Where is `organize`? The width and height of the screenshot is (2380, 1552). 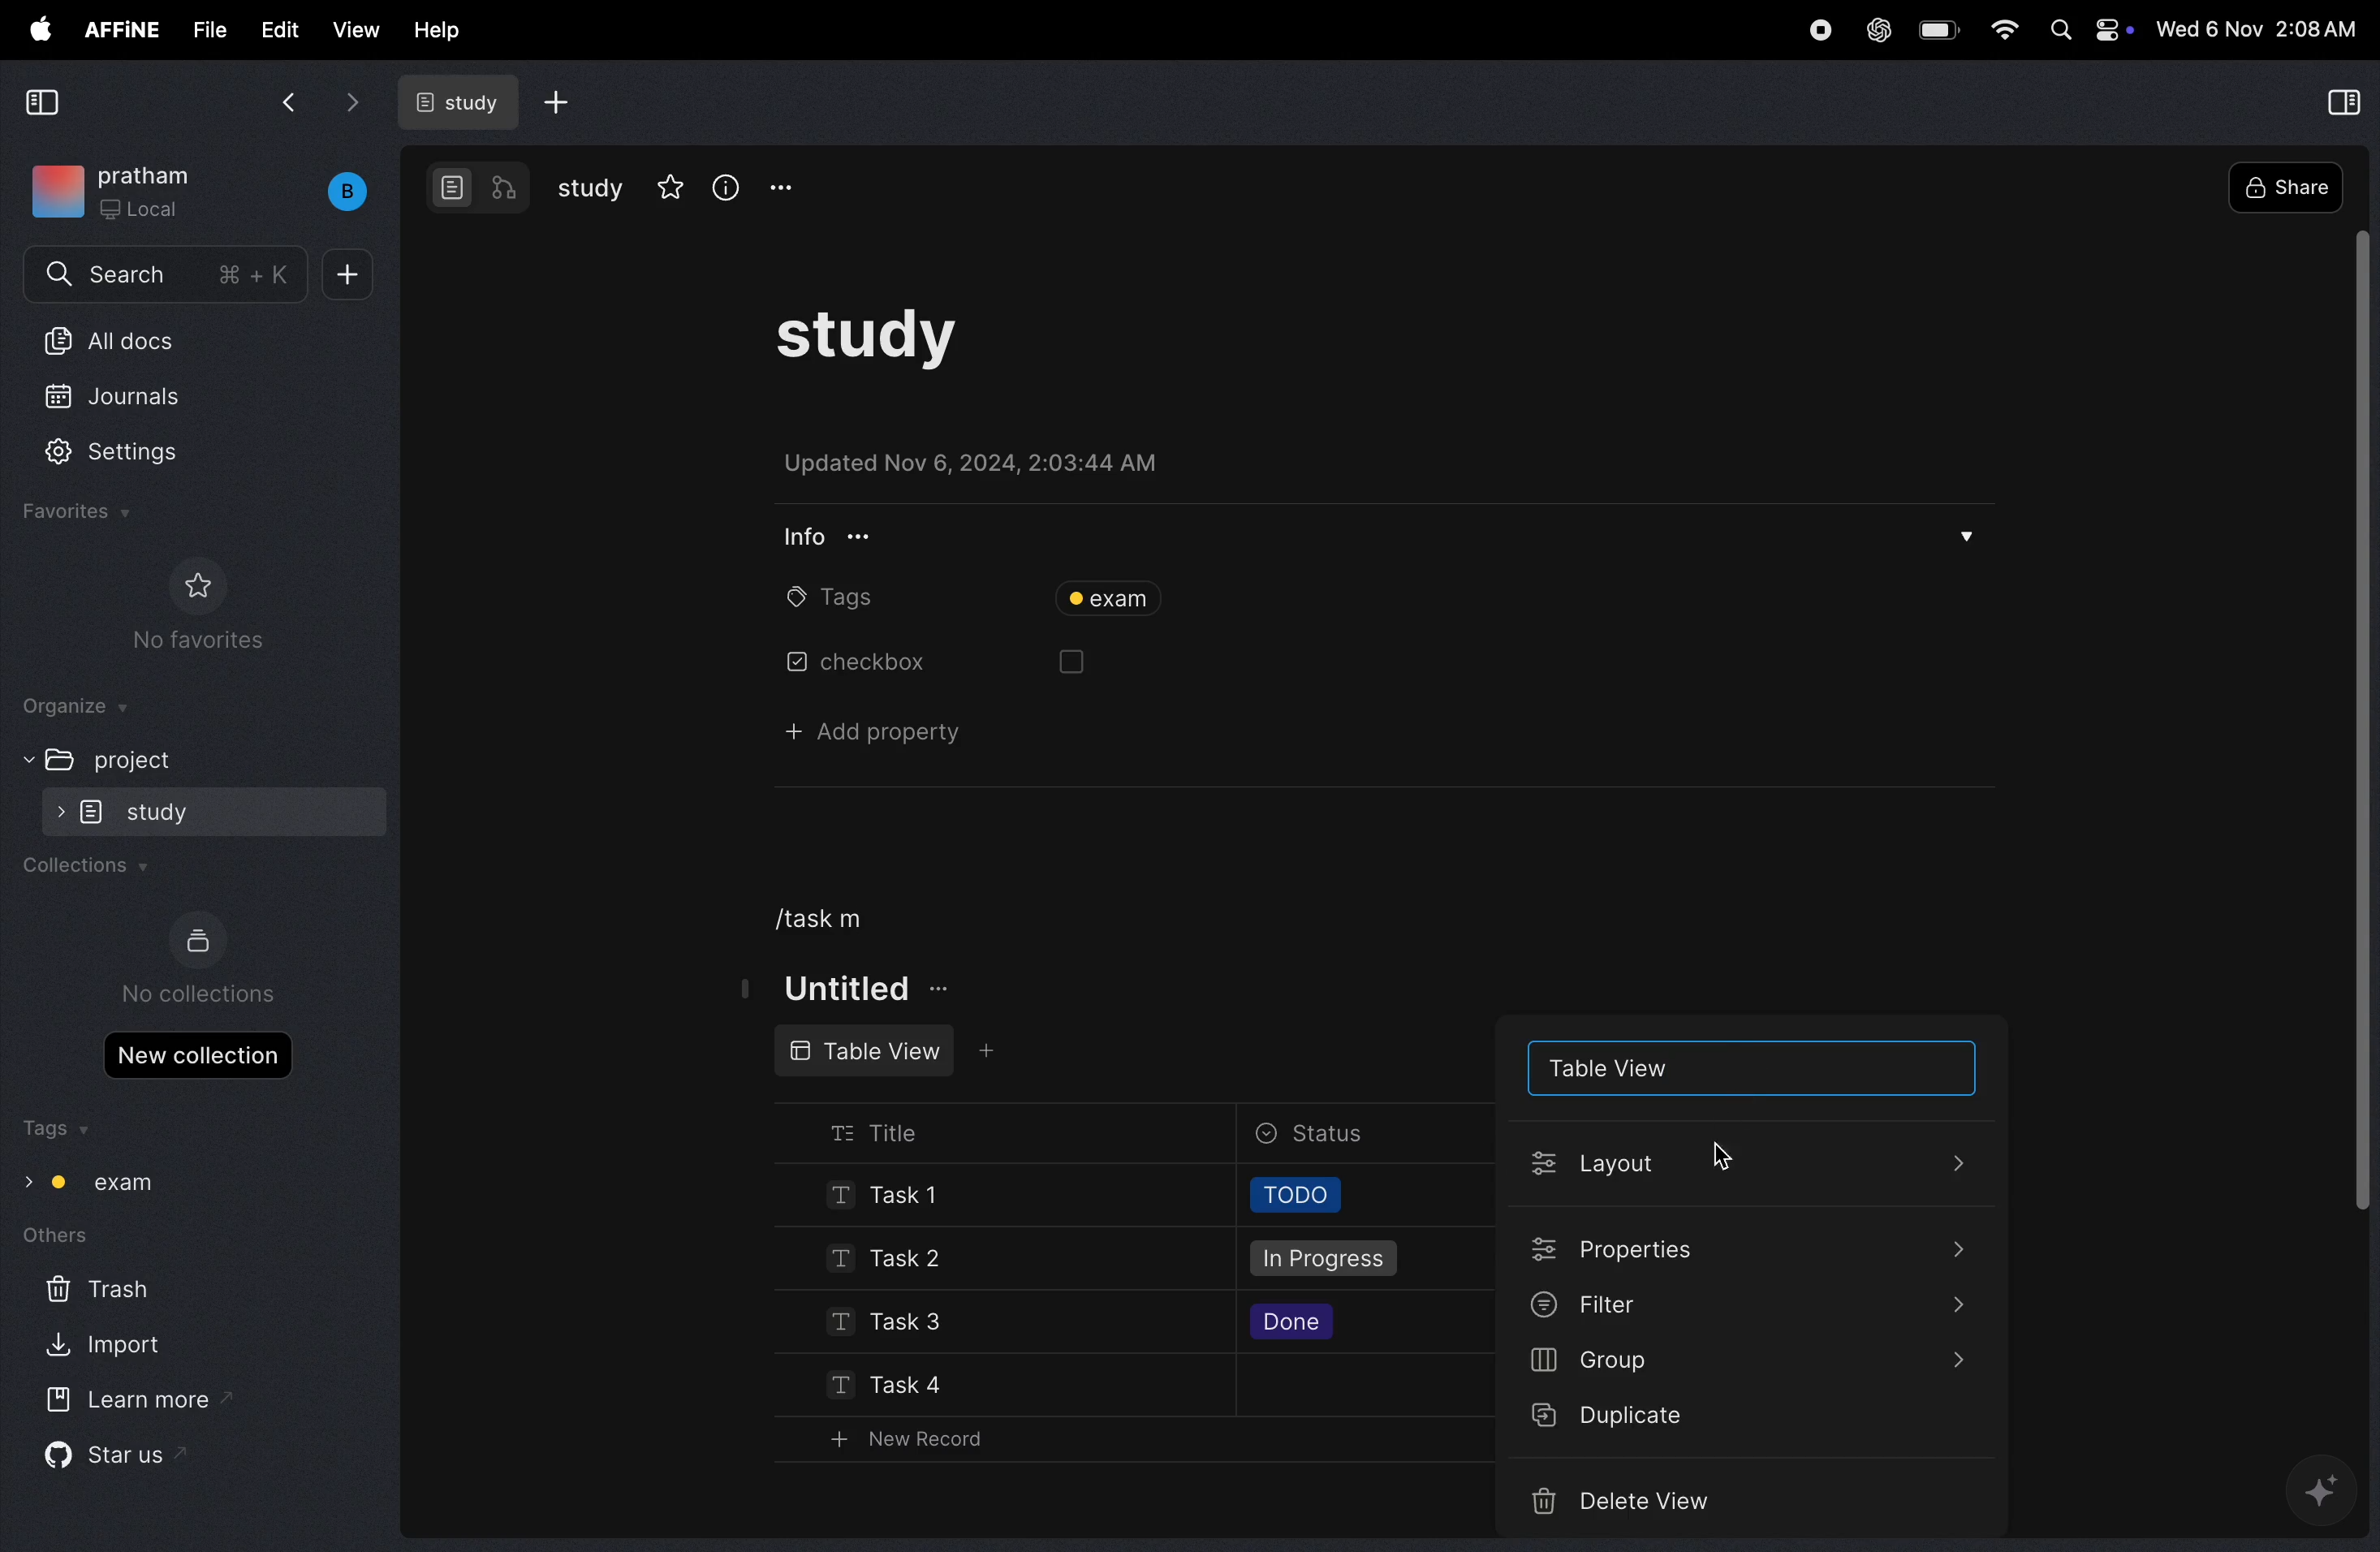 organize is located at coordinates (81, 705).